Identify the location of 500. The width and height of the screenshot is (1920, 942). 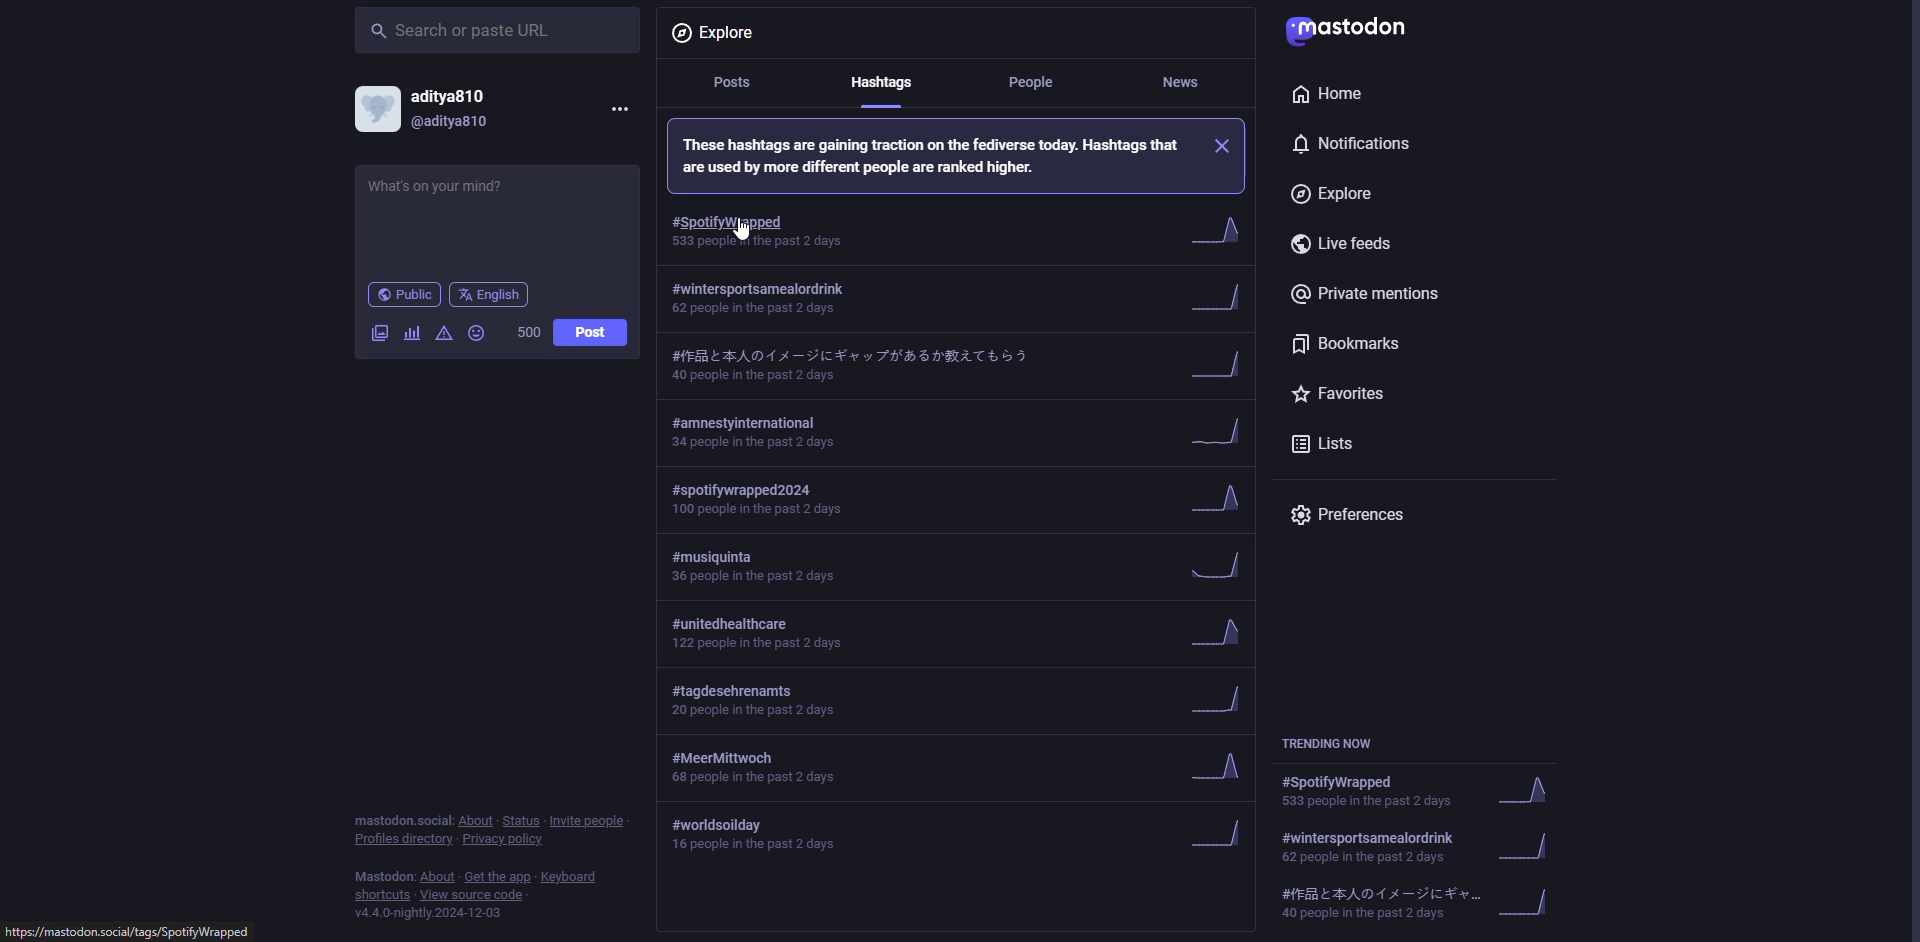
(529, 332).